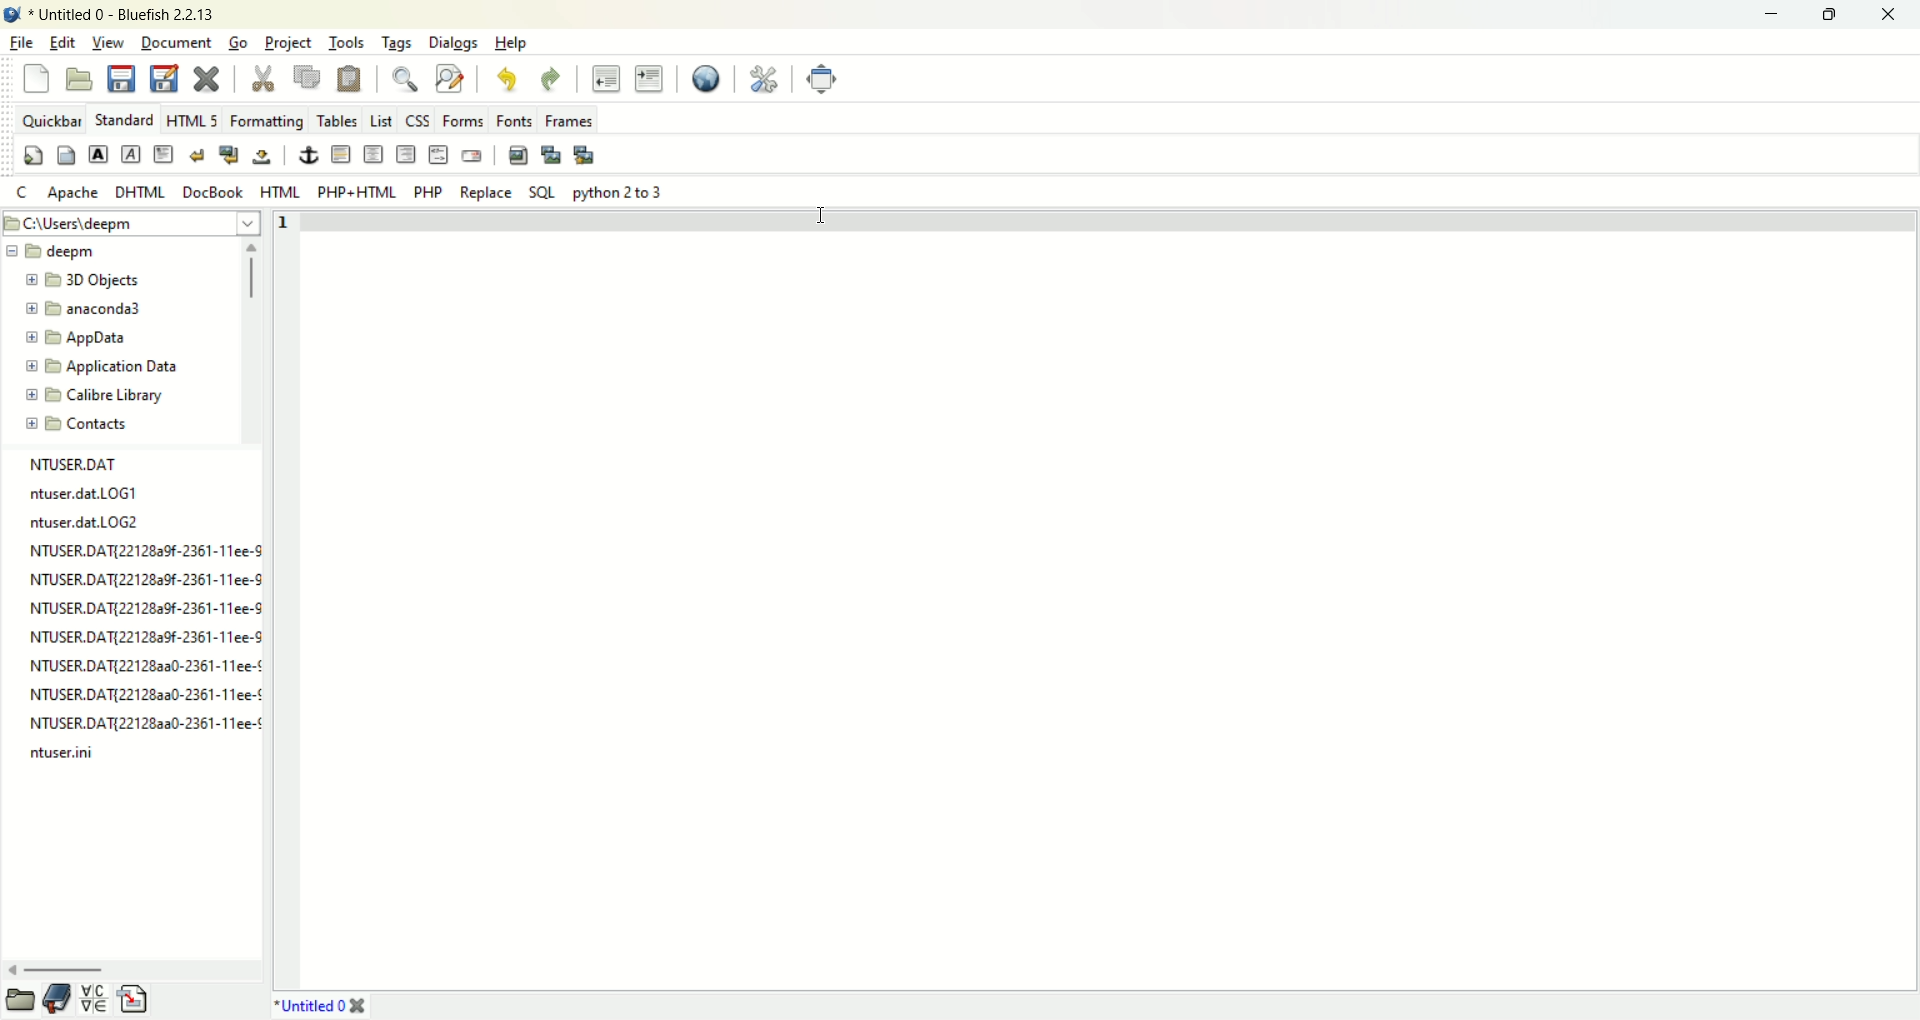 The width and height of the screenshot is (1920, 1020). What do you see at coordinates (163, 153) in the screenshot?
I see `paragraph` at bounding box center [163, 153].